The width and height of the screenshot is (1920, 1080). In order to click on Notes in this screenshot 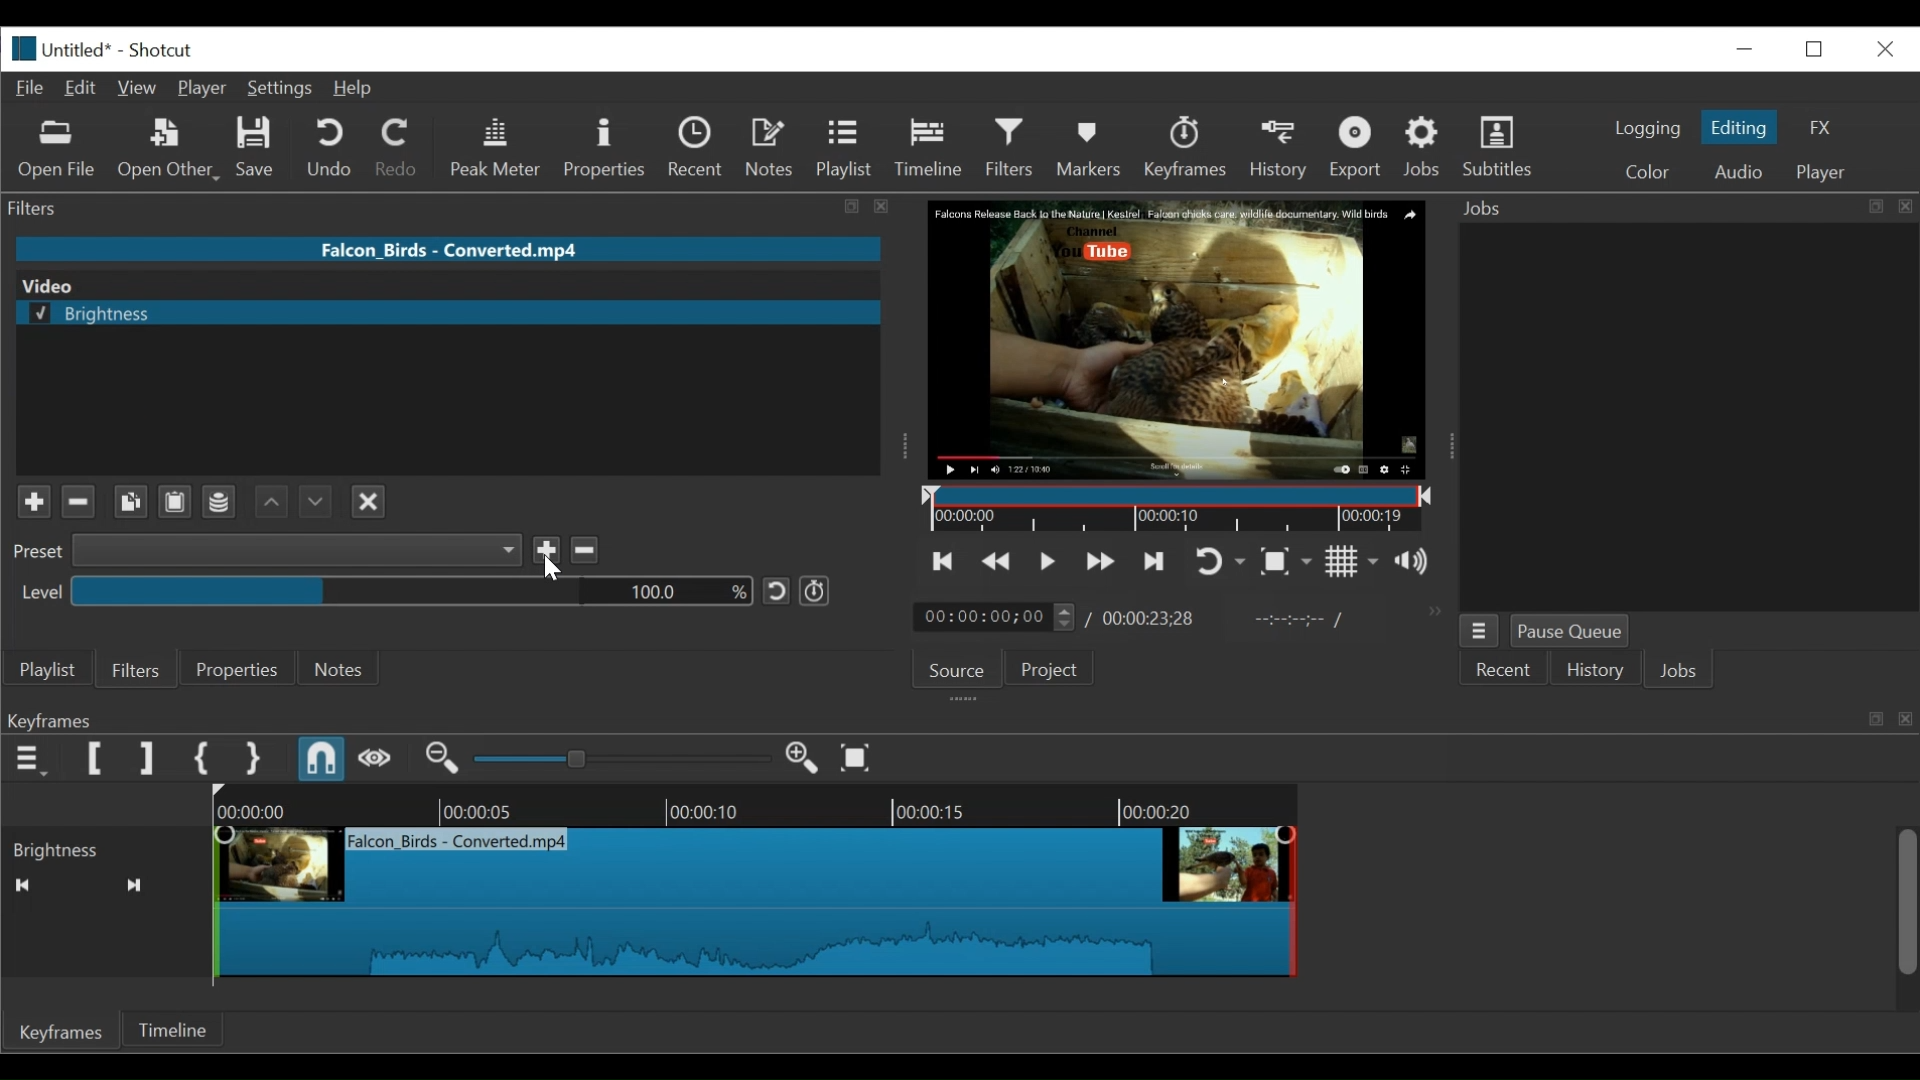, I will do `click(344, 668)`.